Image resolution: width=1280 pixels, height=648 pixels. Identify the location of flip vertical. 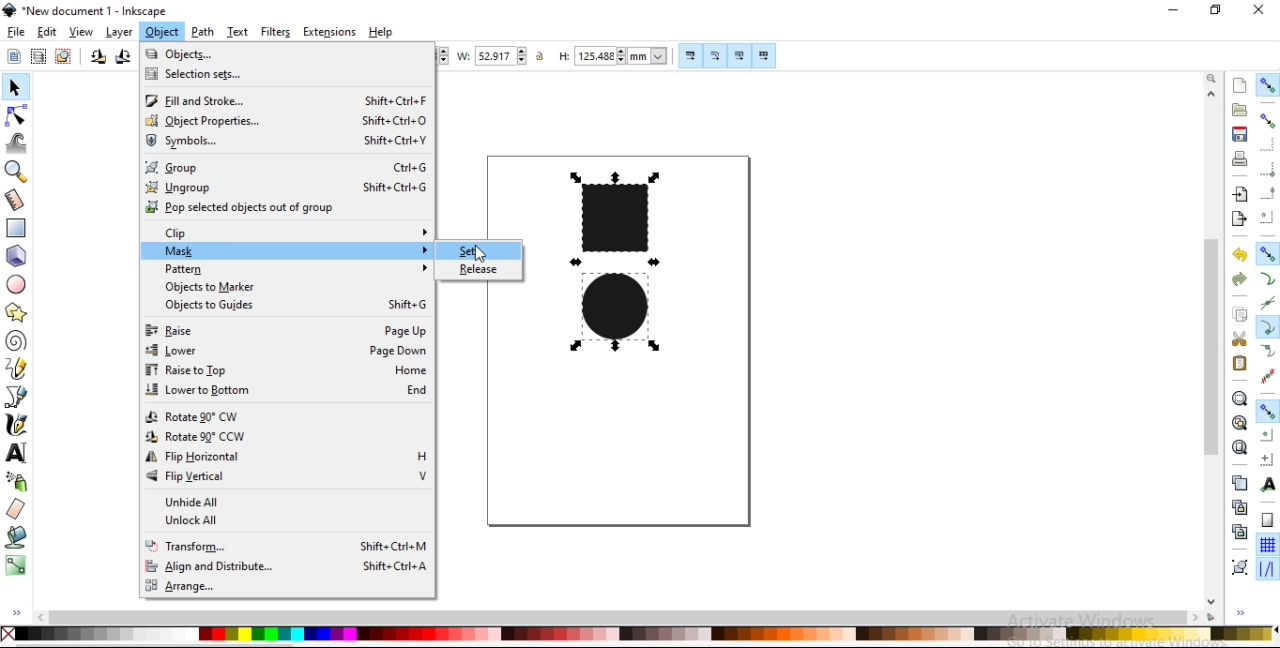
(286, 477).